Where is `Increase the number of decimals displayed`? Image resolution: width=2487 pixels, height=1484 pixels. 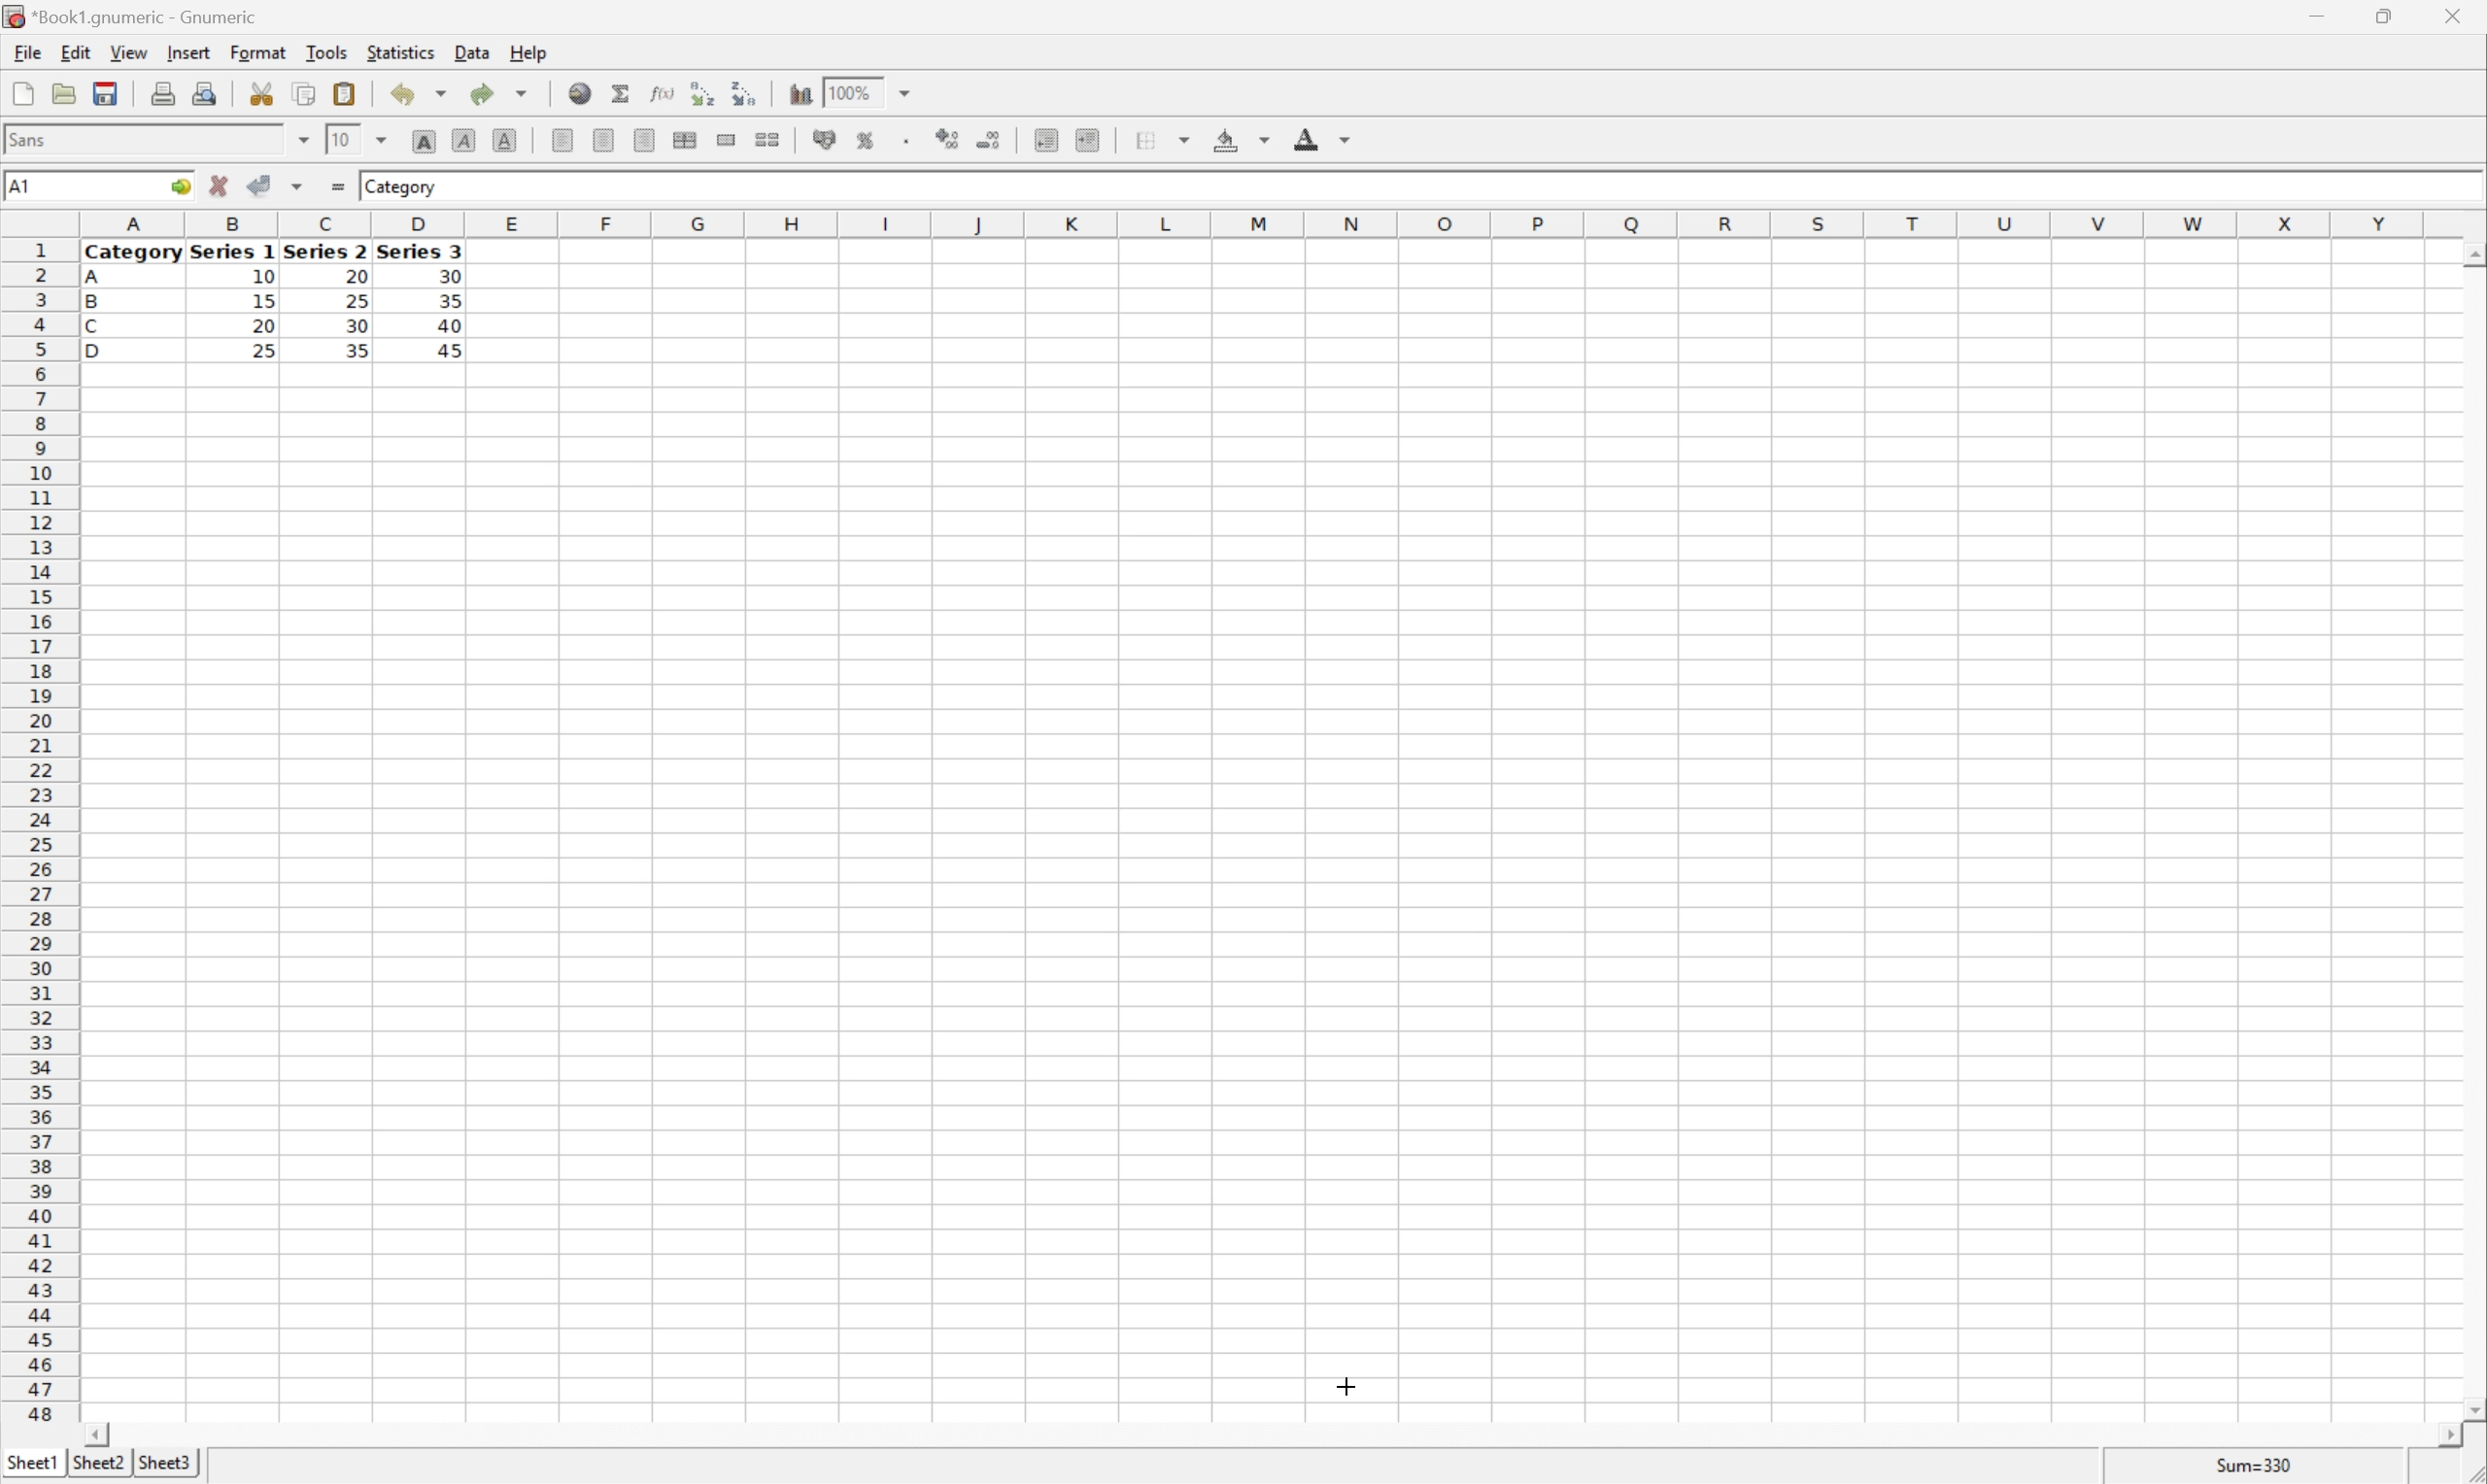
Increase the number of decimals displayed is located at coordinates (950, 139).